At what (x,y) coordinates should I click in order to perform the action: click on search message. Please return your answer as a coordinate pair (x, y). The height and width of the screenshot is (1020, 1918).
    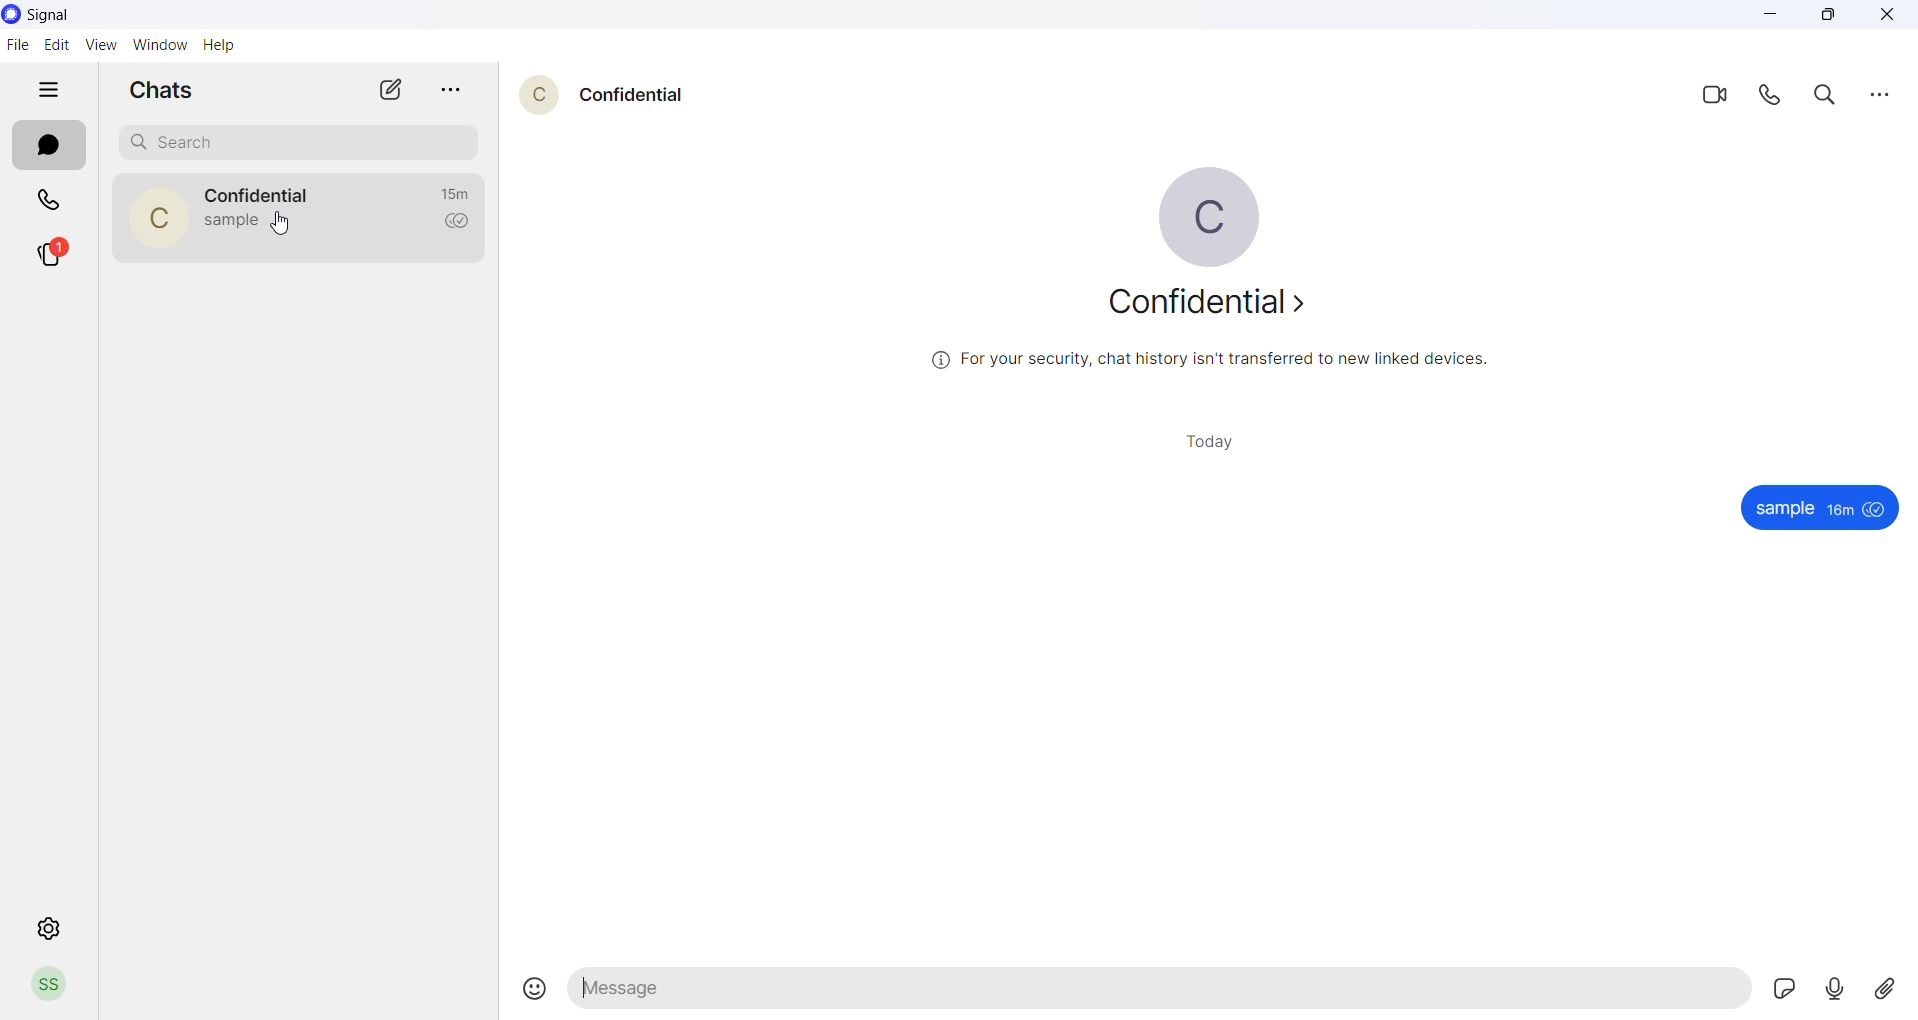
    Looking at the image, I should click on (1829, 96).